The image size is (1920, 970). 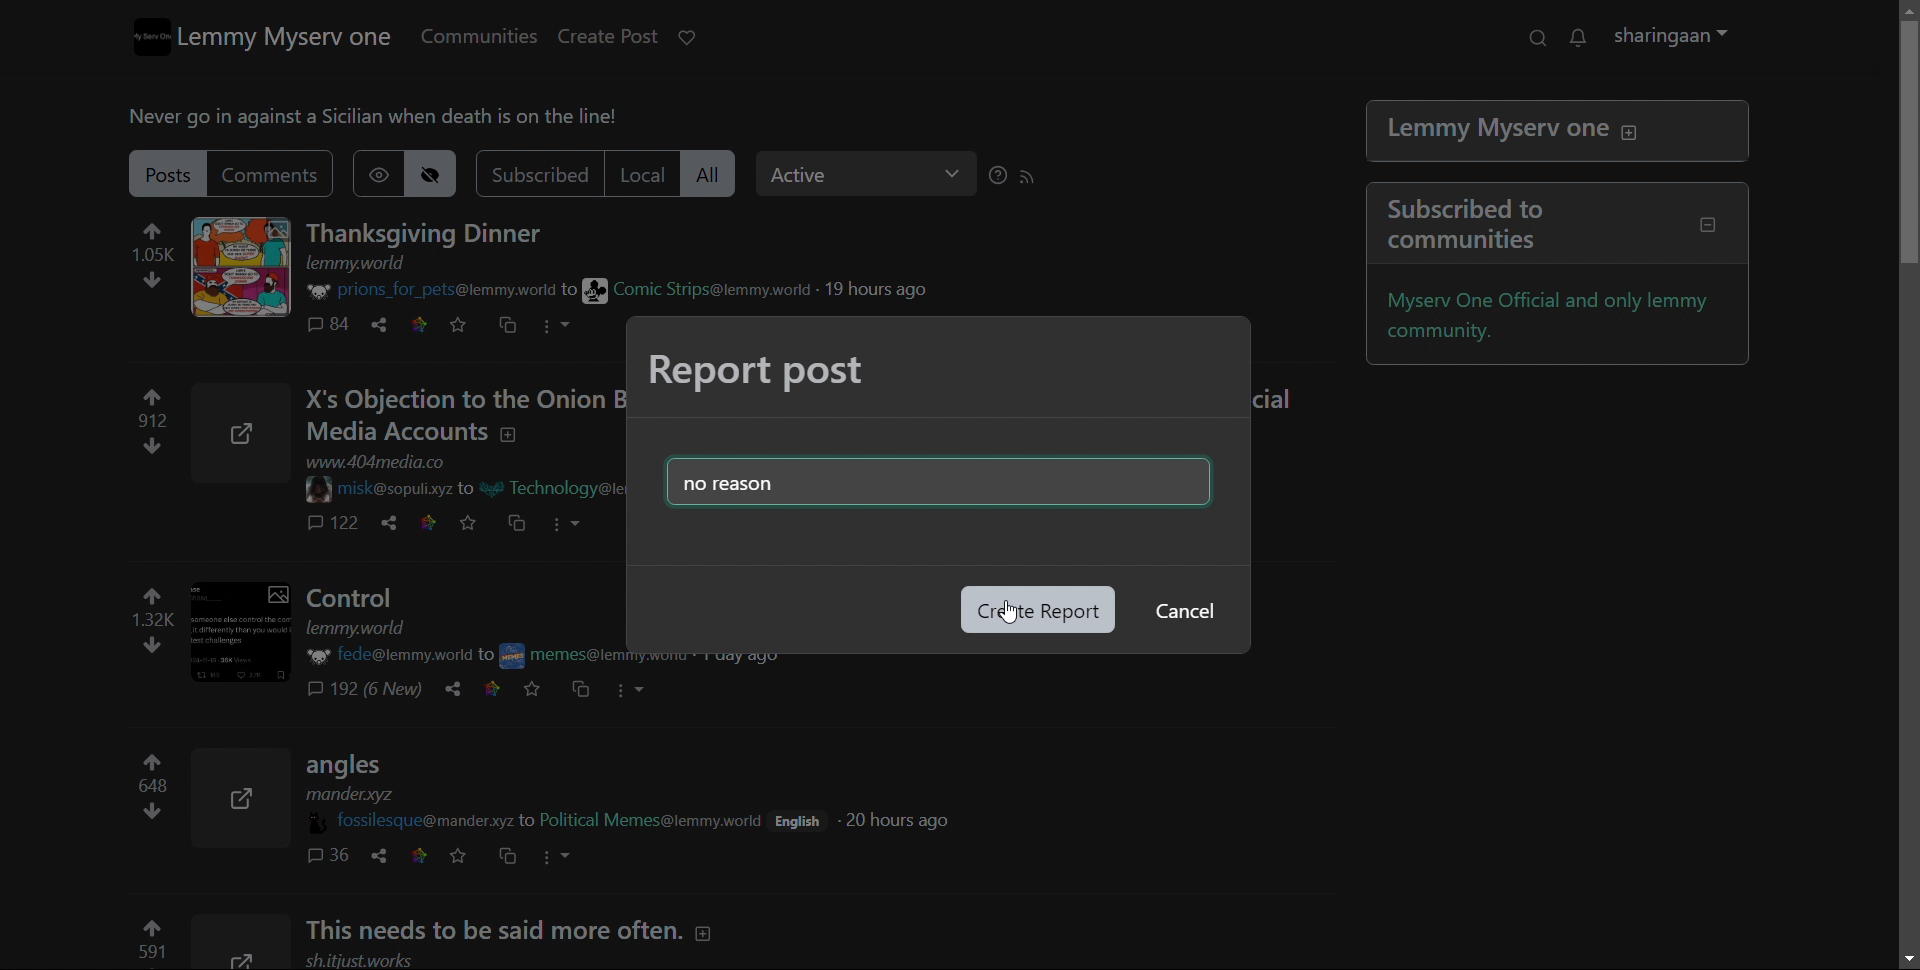 I want to click on username, so click(x=419, y=820).